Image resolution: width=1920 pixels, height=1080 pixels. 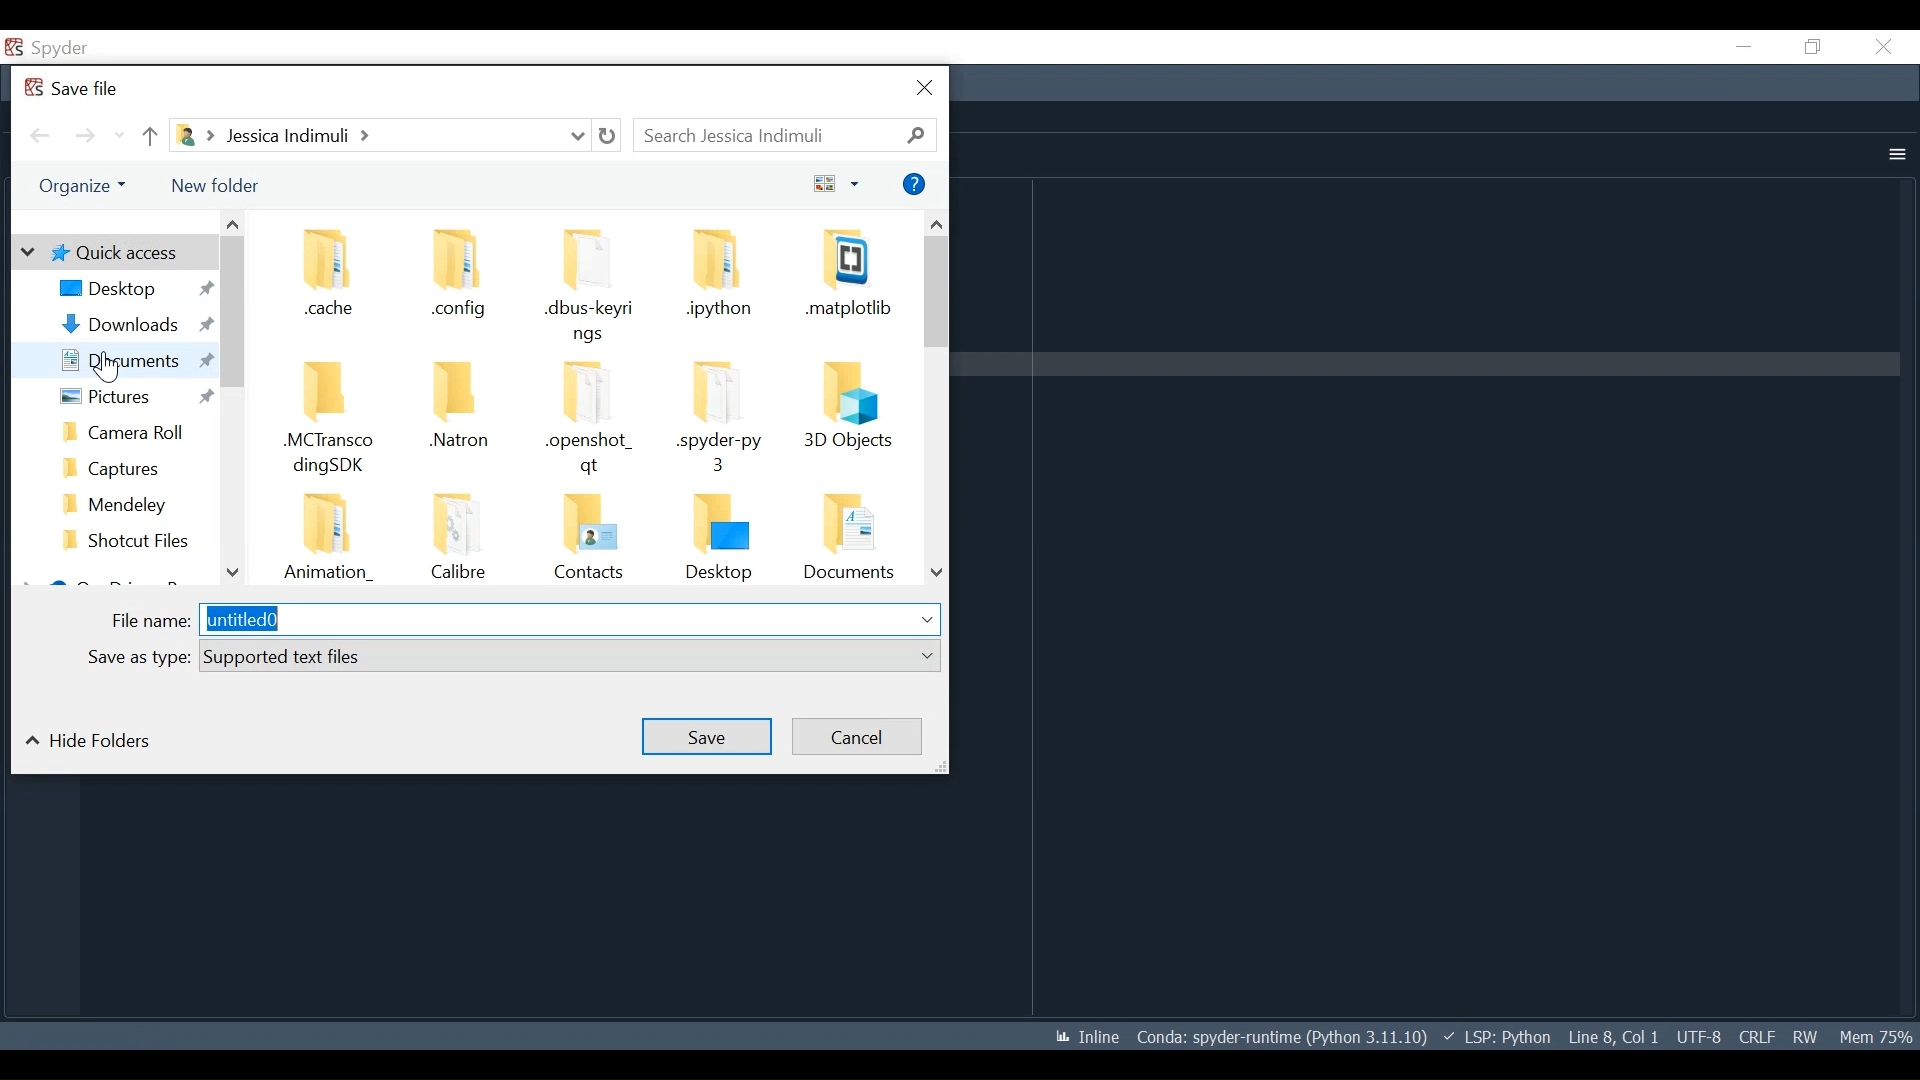 What do you see at coordinates (857, 737) in the screenshot?
I see `Cancel` at bounding box center [857, 737].